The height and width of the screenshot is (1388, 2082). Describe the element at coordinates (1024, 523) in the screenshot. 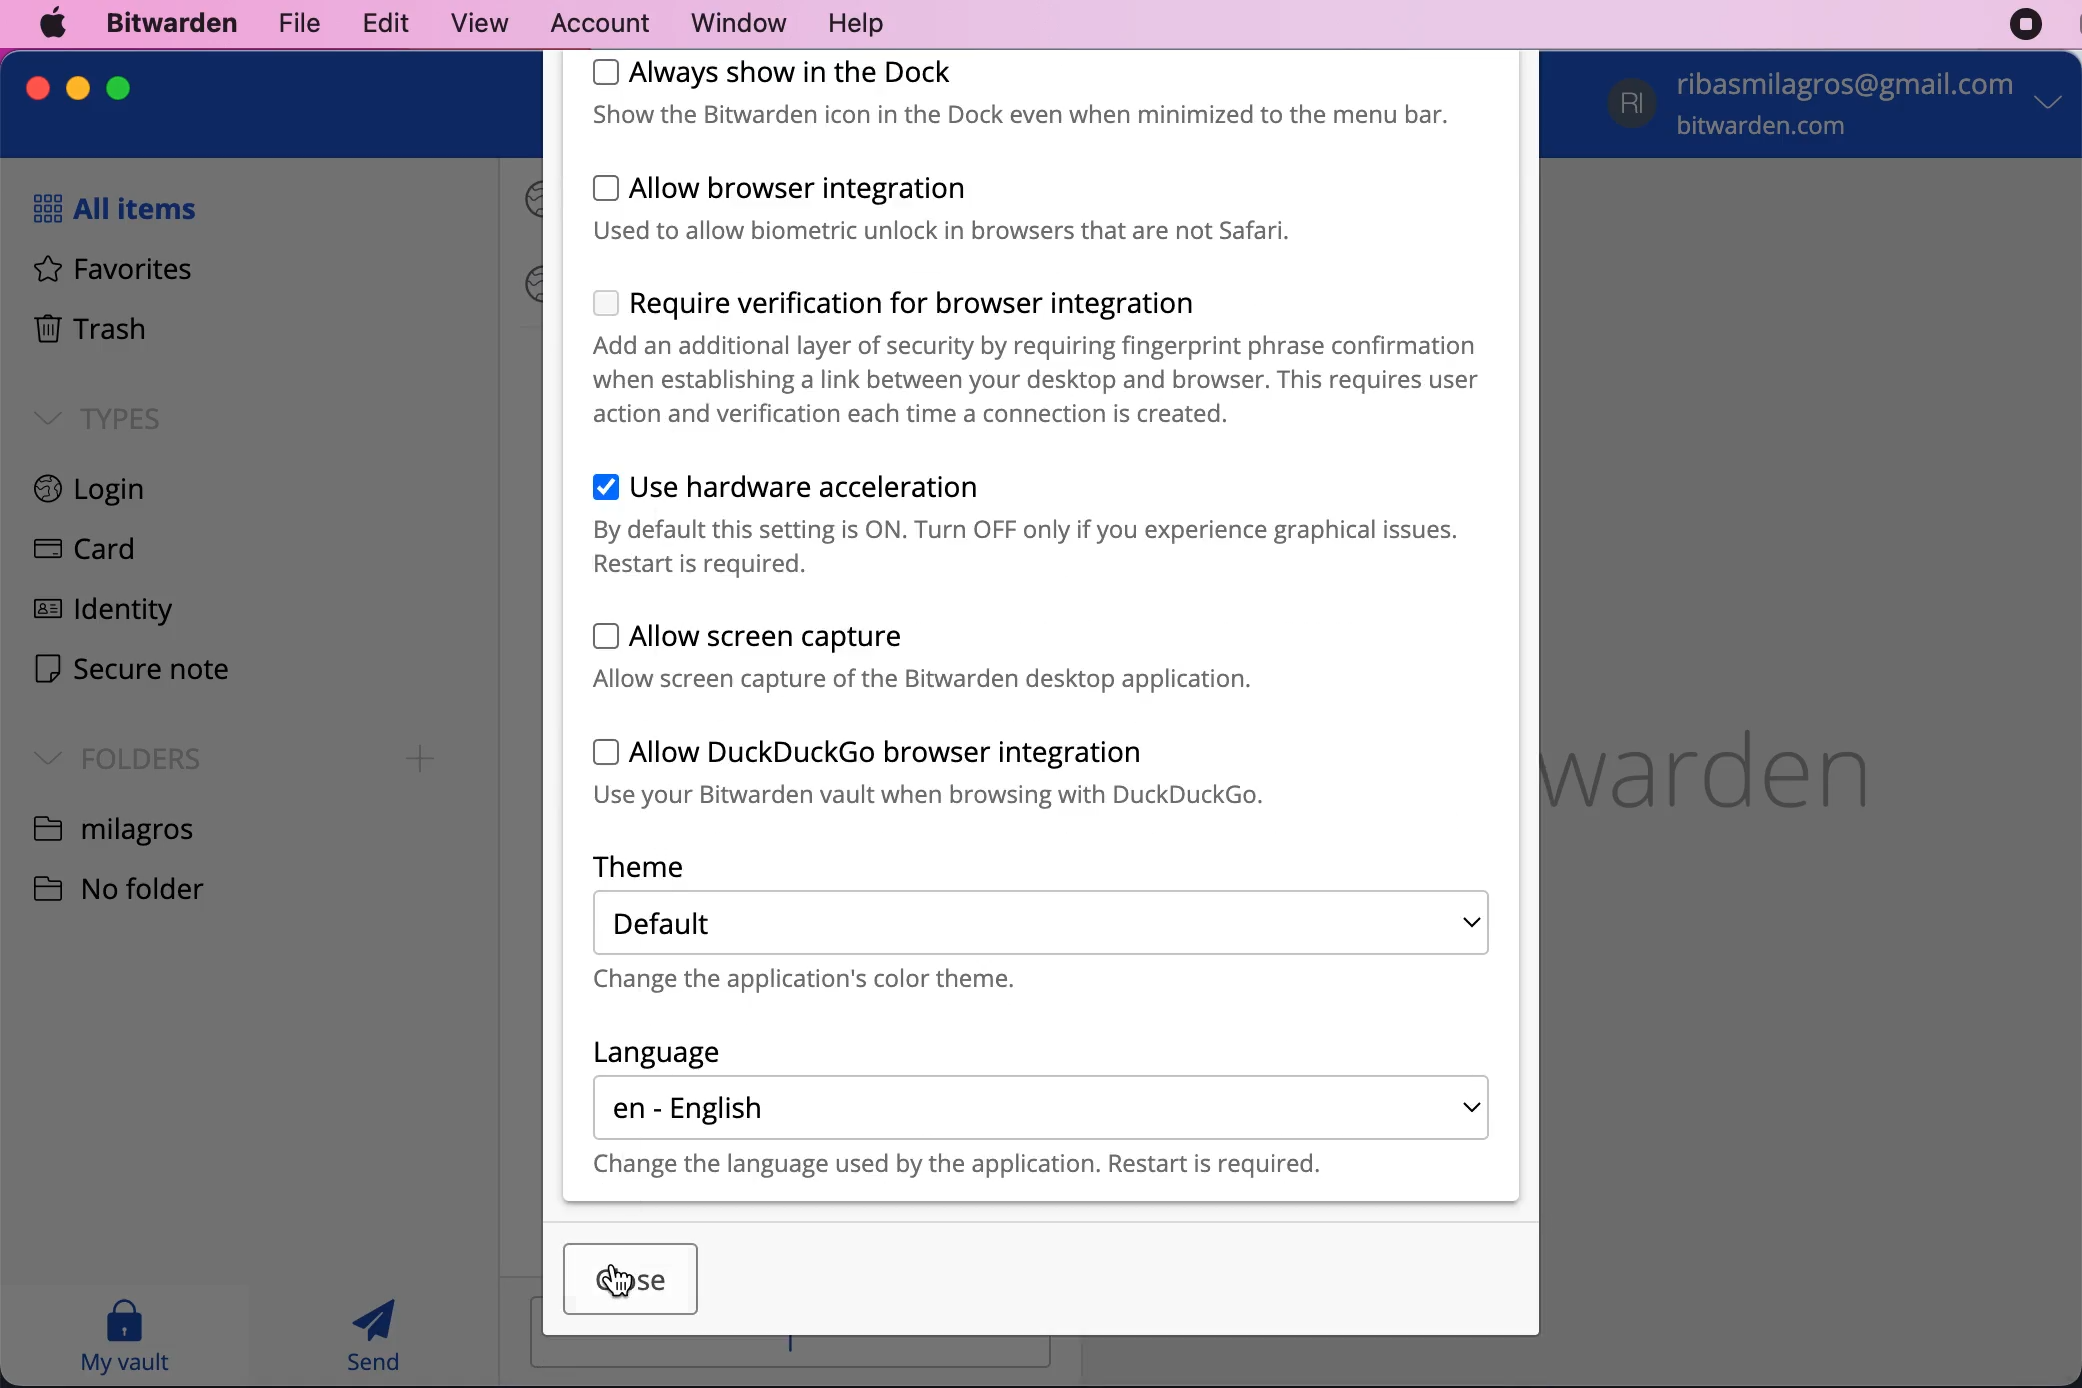

I see `use hardware acceleration` at that location.